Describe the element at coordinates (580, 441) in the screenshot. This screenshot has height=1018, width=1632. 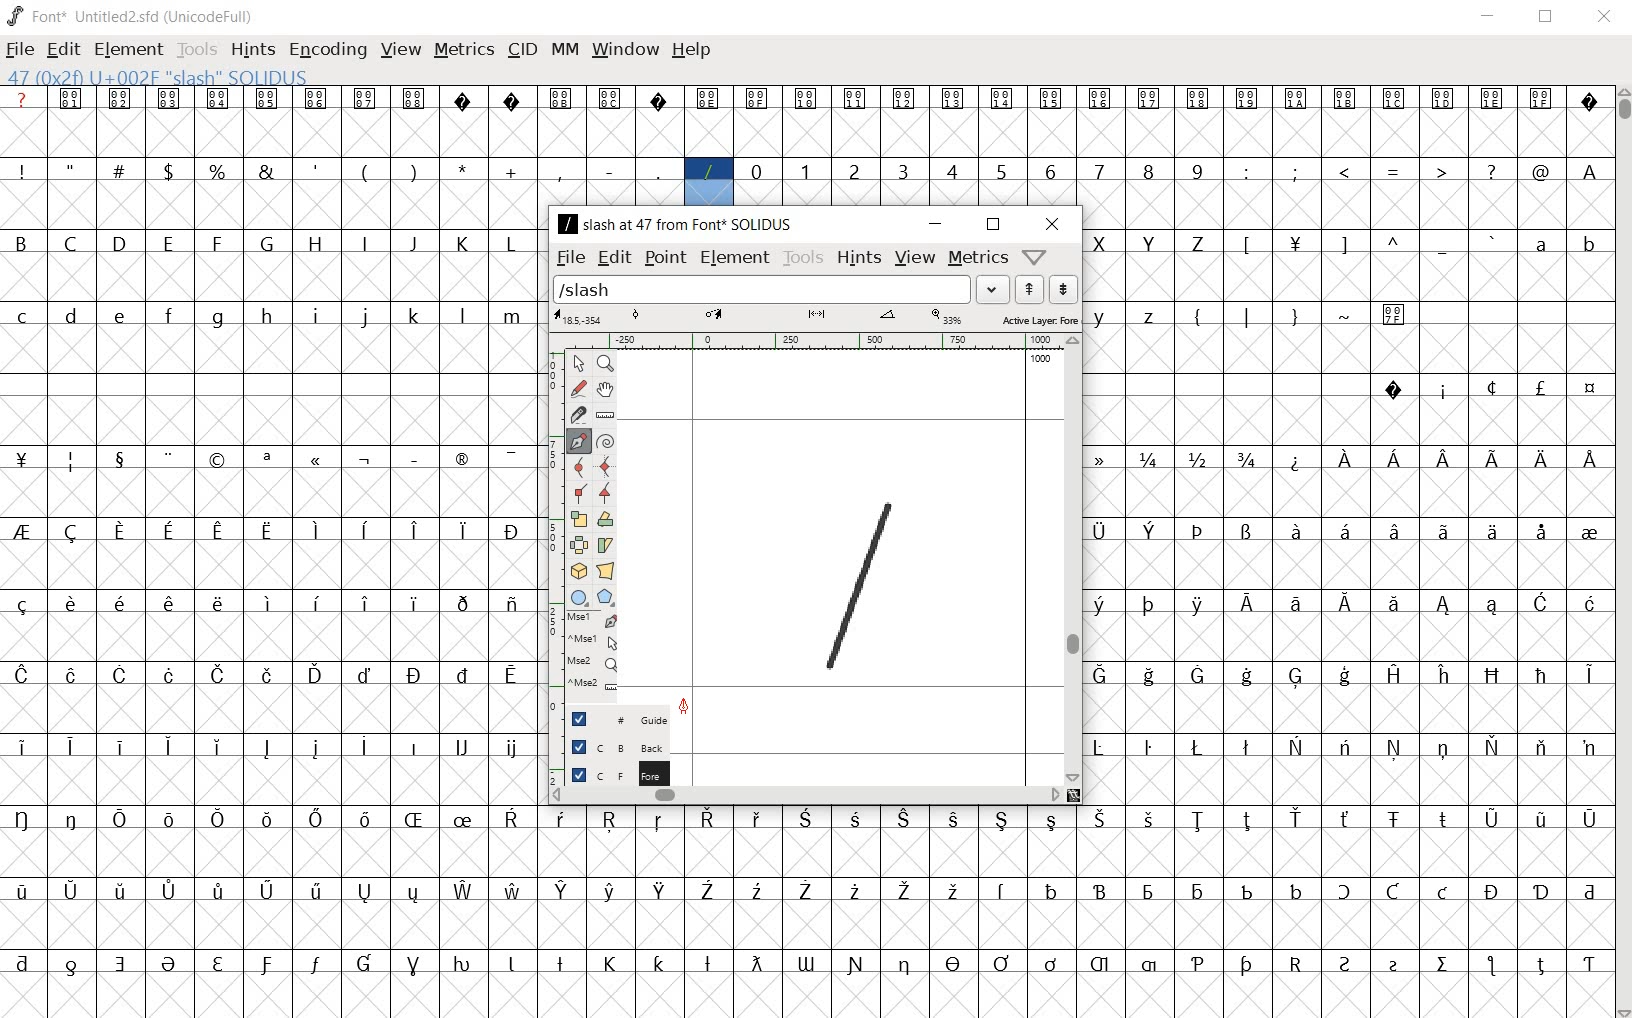
I see `add a point, then drag out its control points` at that location.